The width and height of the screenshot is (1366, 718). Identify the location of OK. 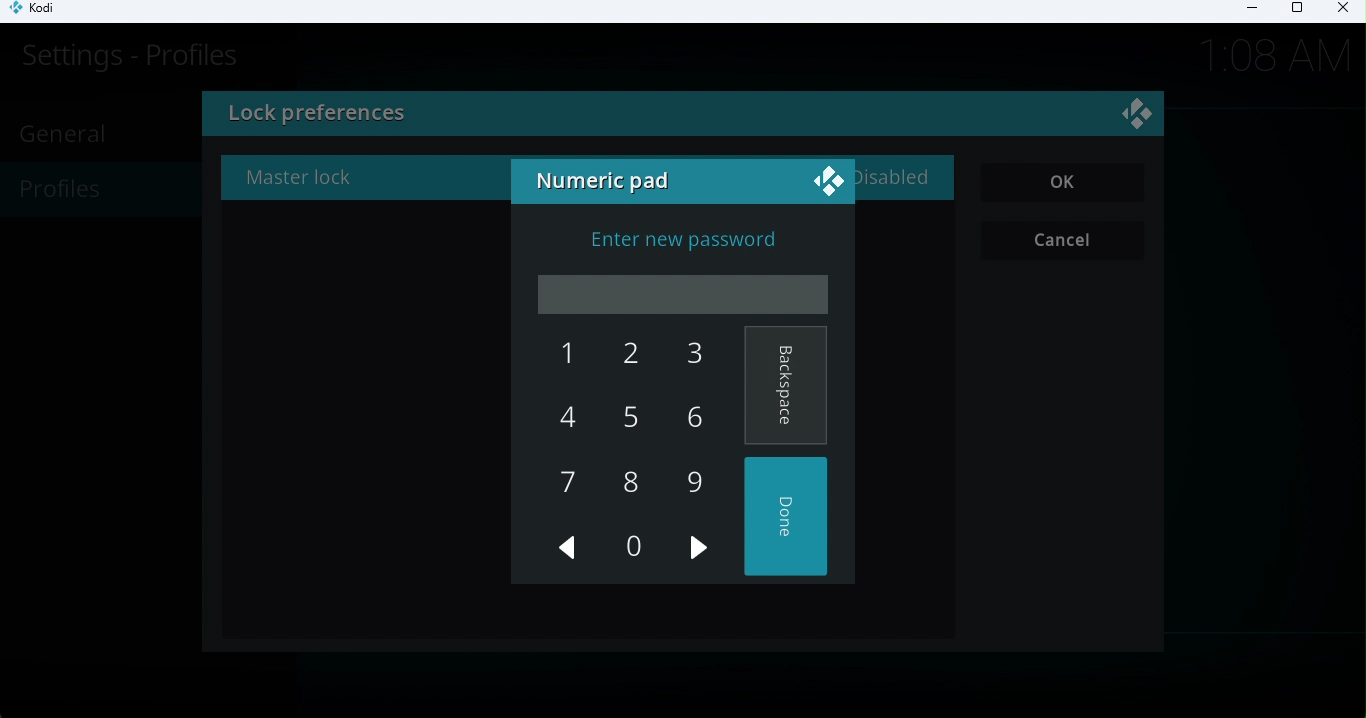
(1064, 183).